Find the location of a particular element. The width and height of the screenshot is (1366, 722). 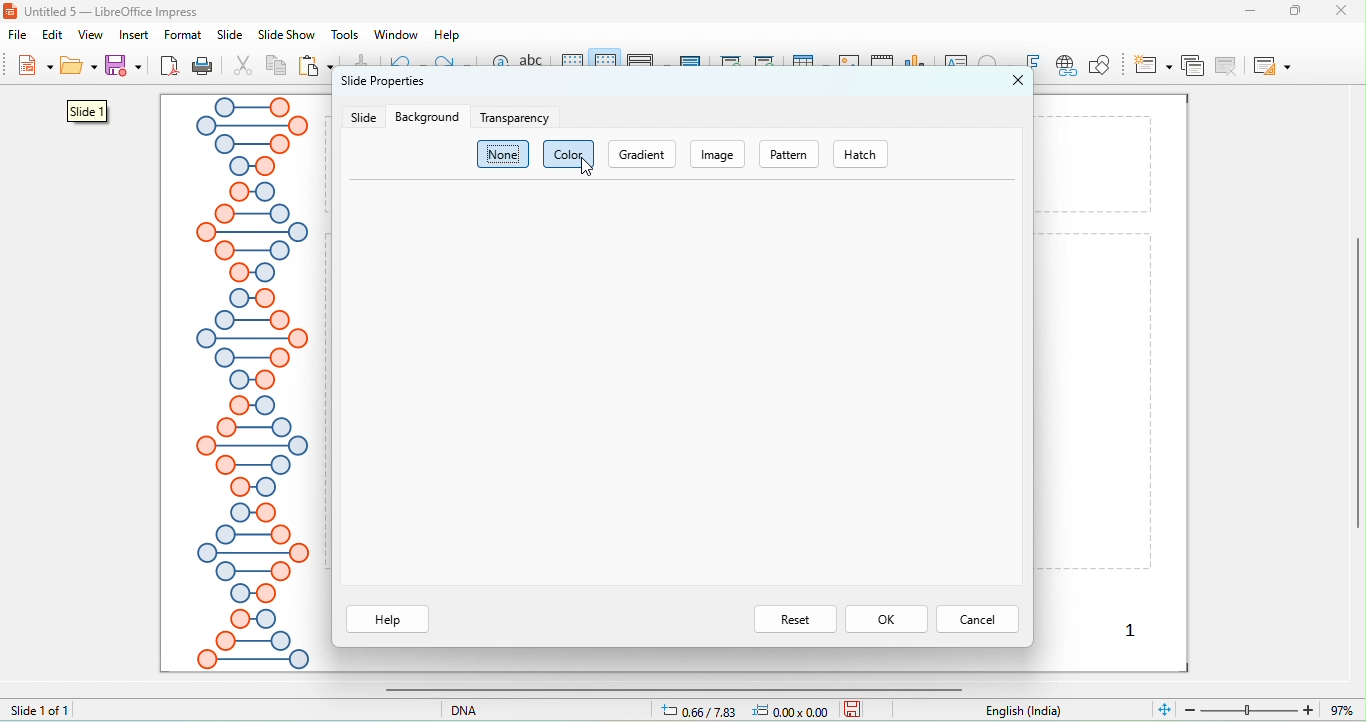

zoom is located at coordinates (1273, 708).